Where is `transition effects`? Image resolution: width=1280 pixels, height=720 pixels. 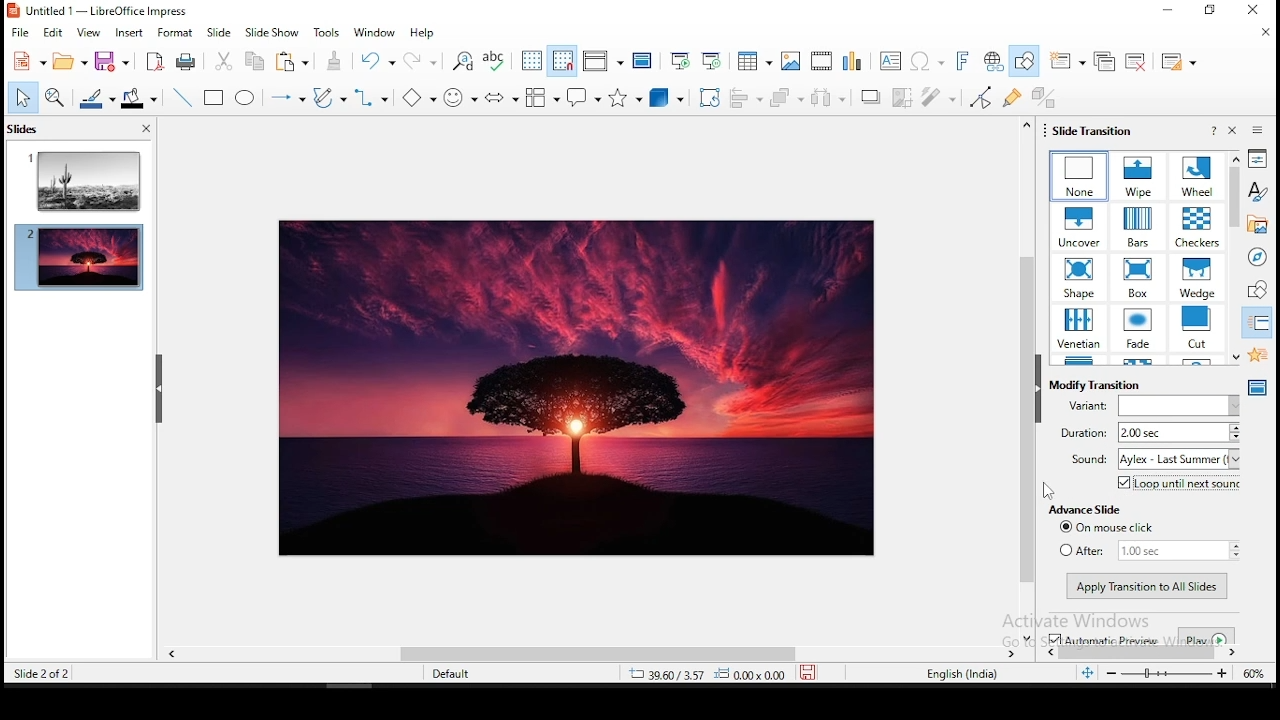
transition effects is located at coordinates (1138, 176).